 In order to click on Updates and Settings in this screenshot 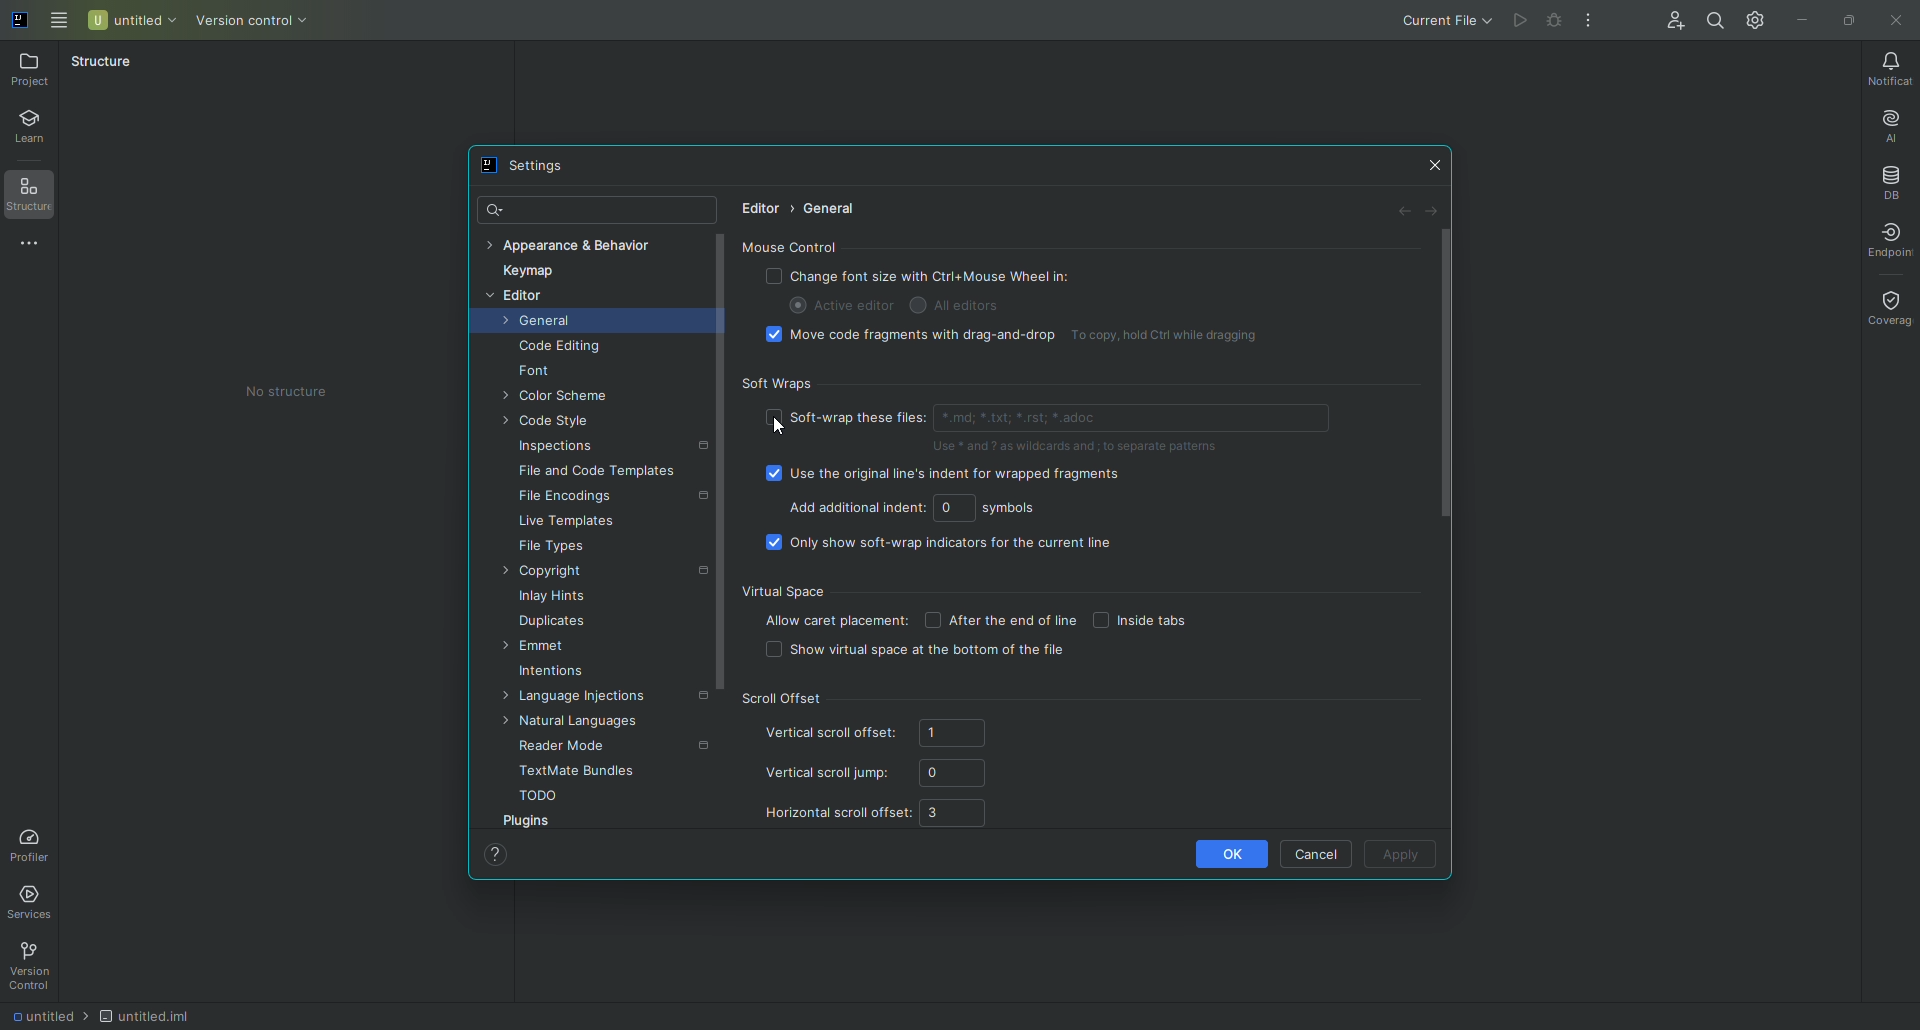, I will do `click(1759, 25)`.